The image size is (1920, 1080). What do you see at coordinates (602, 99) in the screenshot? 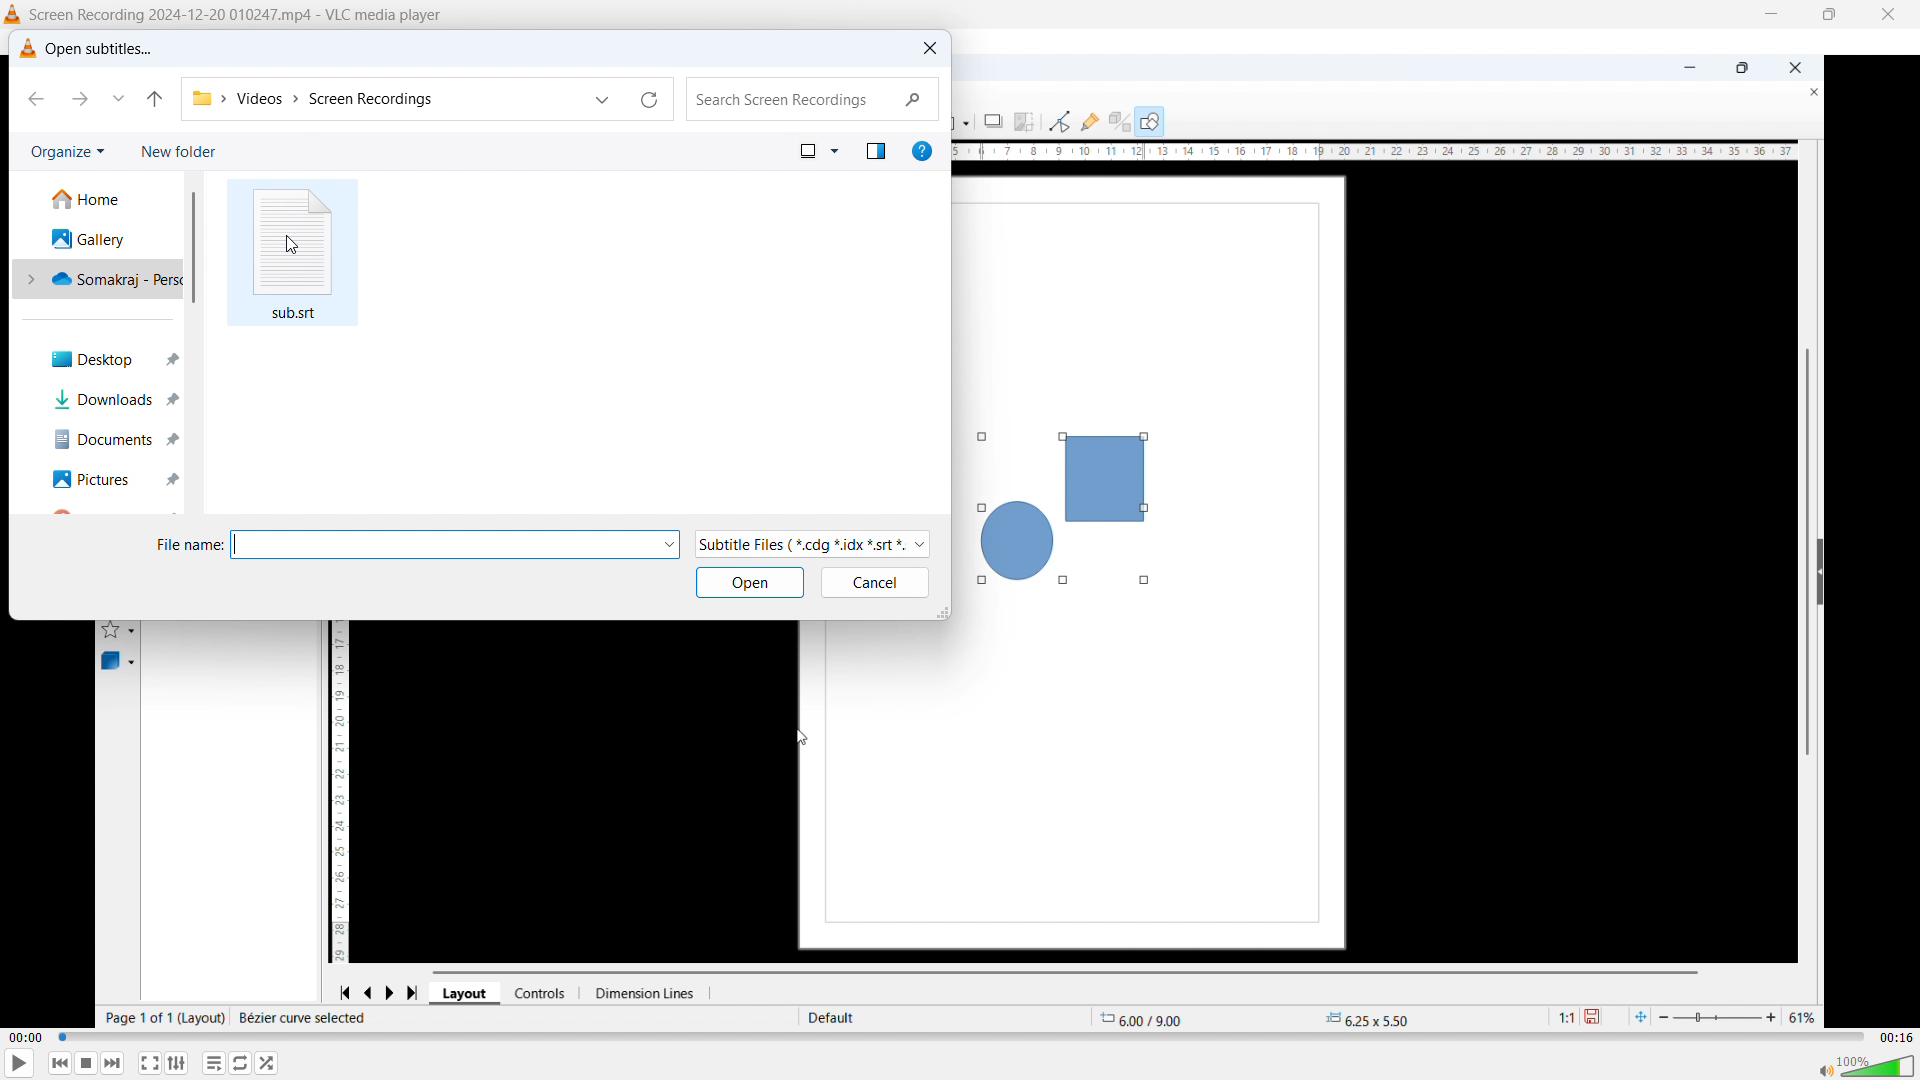
I see `Recent locations ` at bounding box center [602, 99].